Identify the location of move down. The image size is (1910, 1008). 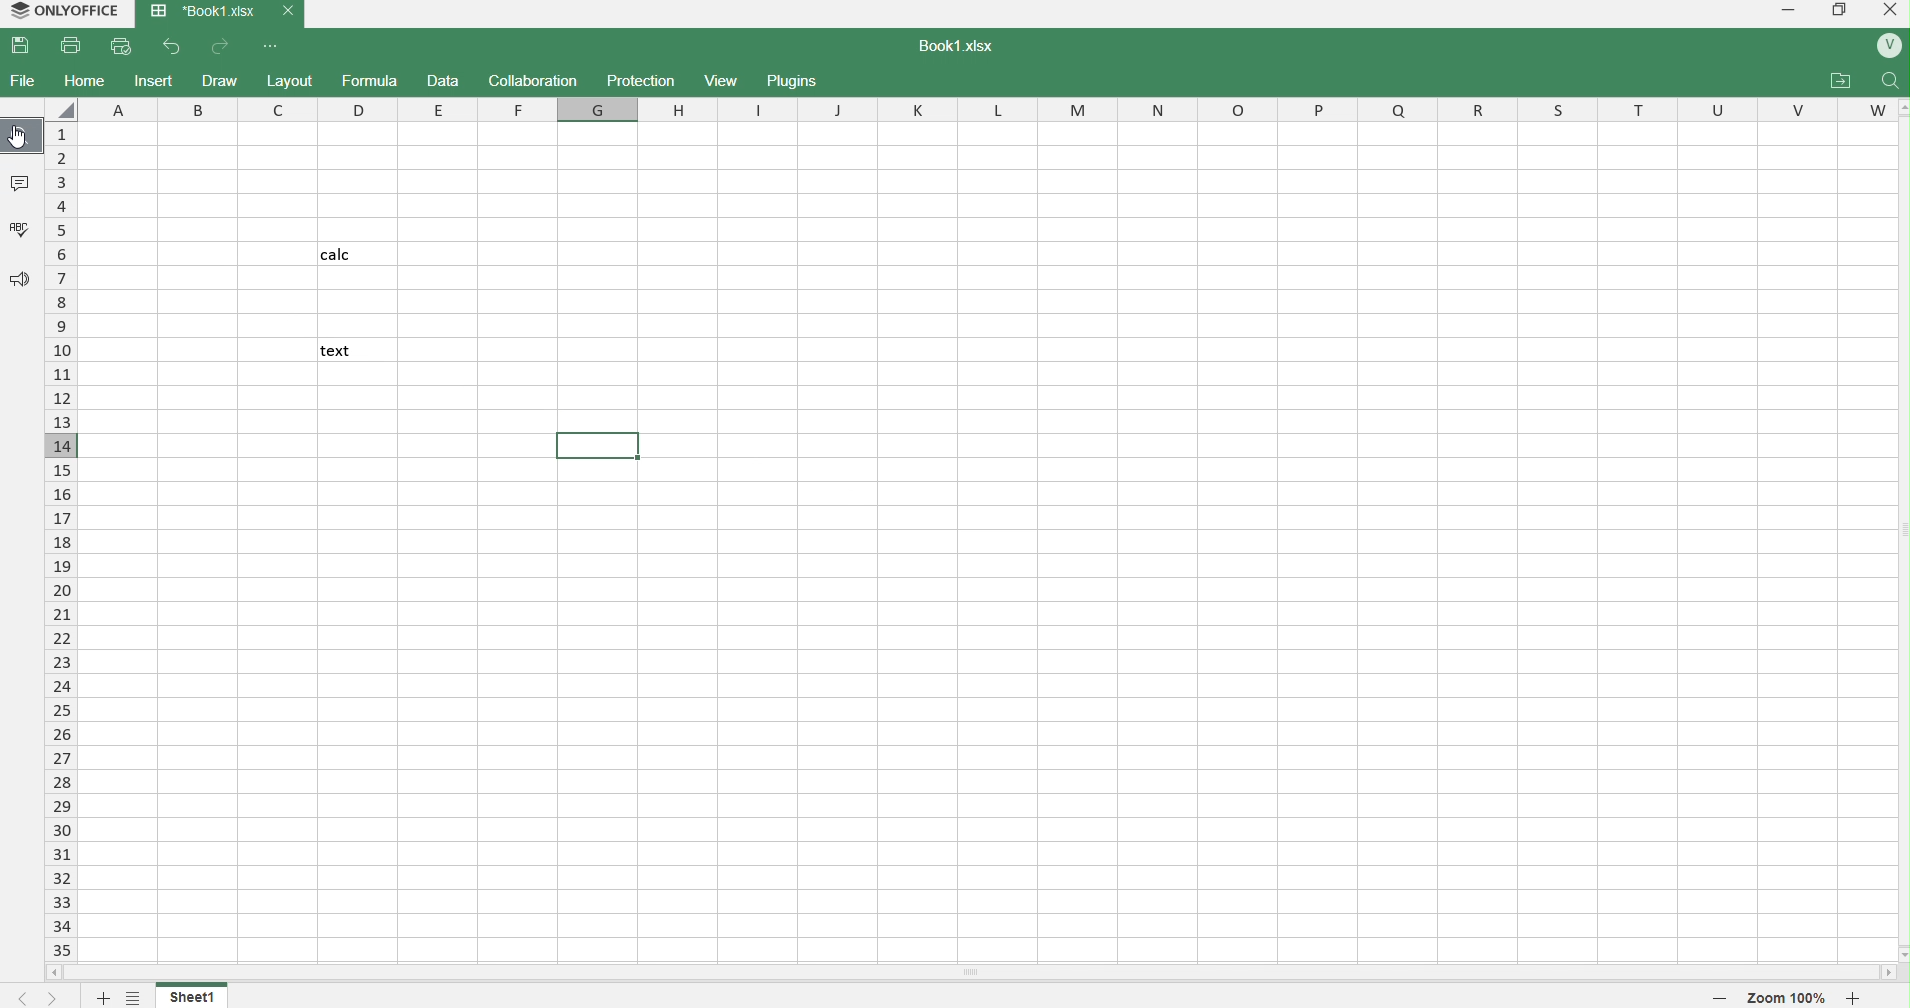
(1898, 950).